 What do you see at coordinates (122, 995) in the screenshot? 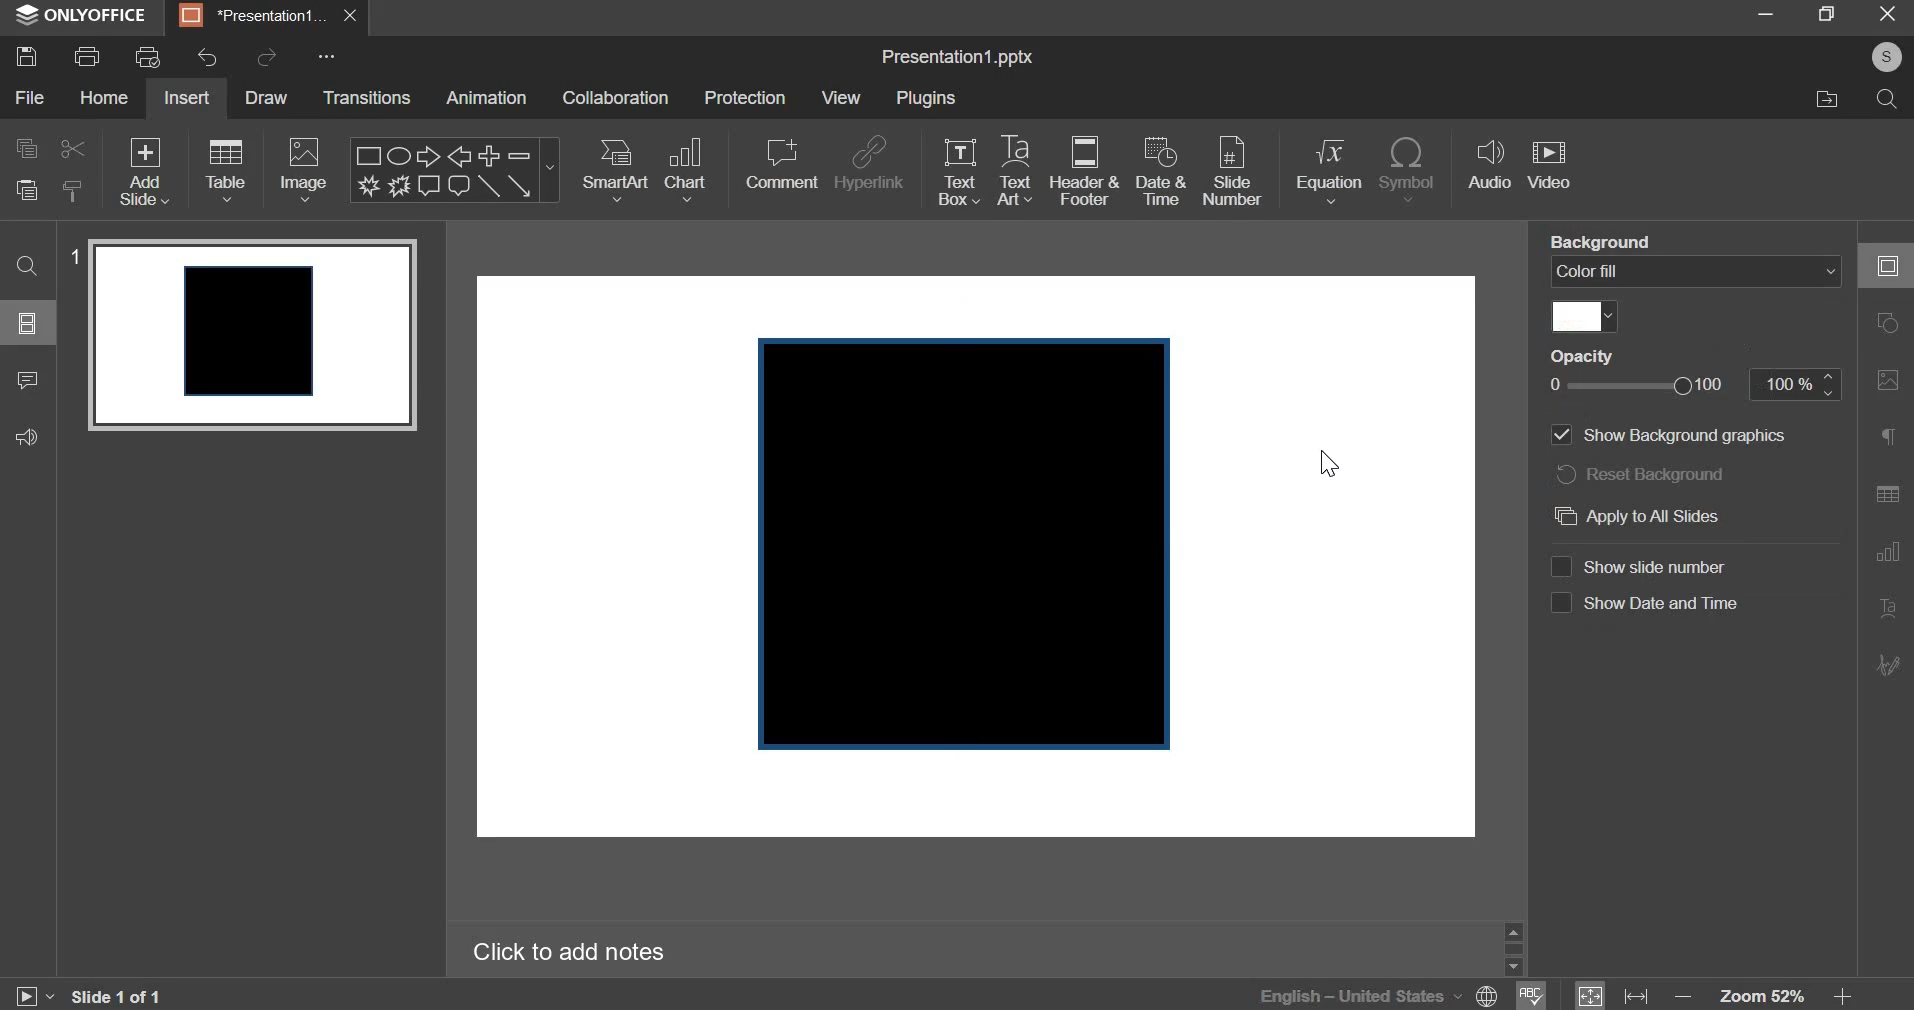
I see `Slide 1 of 1` at bounding box center [122, 995].